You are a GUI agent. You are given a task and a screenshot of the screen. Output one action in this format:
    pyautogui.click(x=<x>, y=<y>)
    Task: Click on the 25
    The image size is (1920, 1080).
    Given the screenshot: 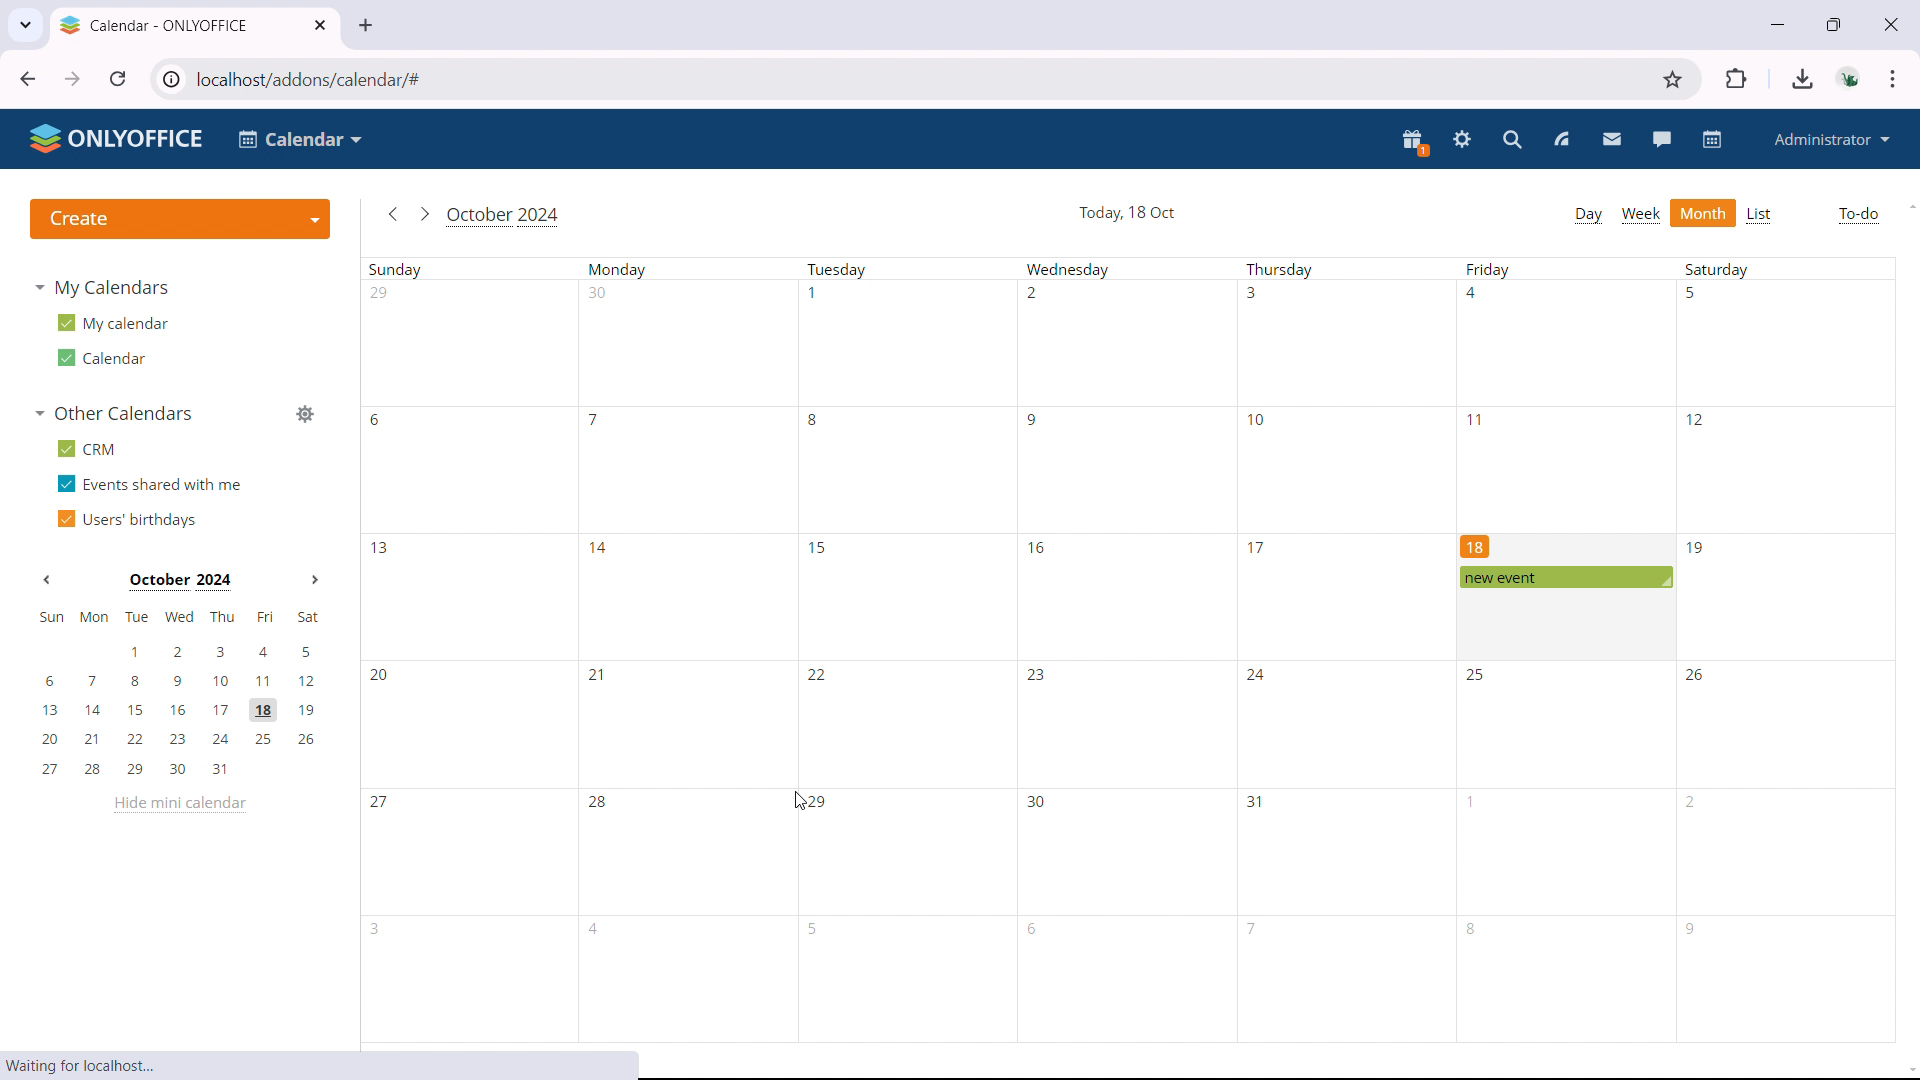 What is the action you would take?
    pyautogui.click(x=1479, y=675)
    